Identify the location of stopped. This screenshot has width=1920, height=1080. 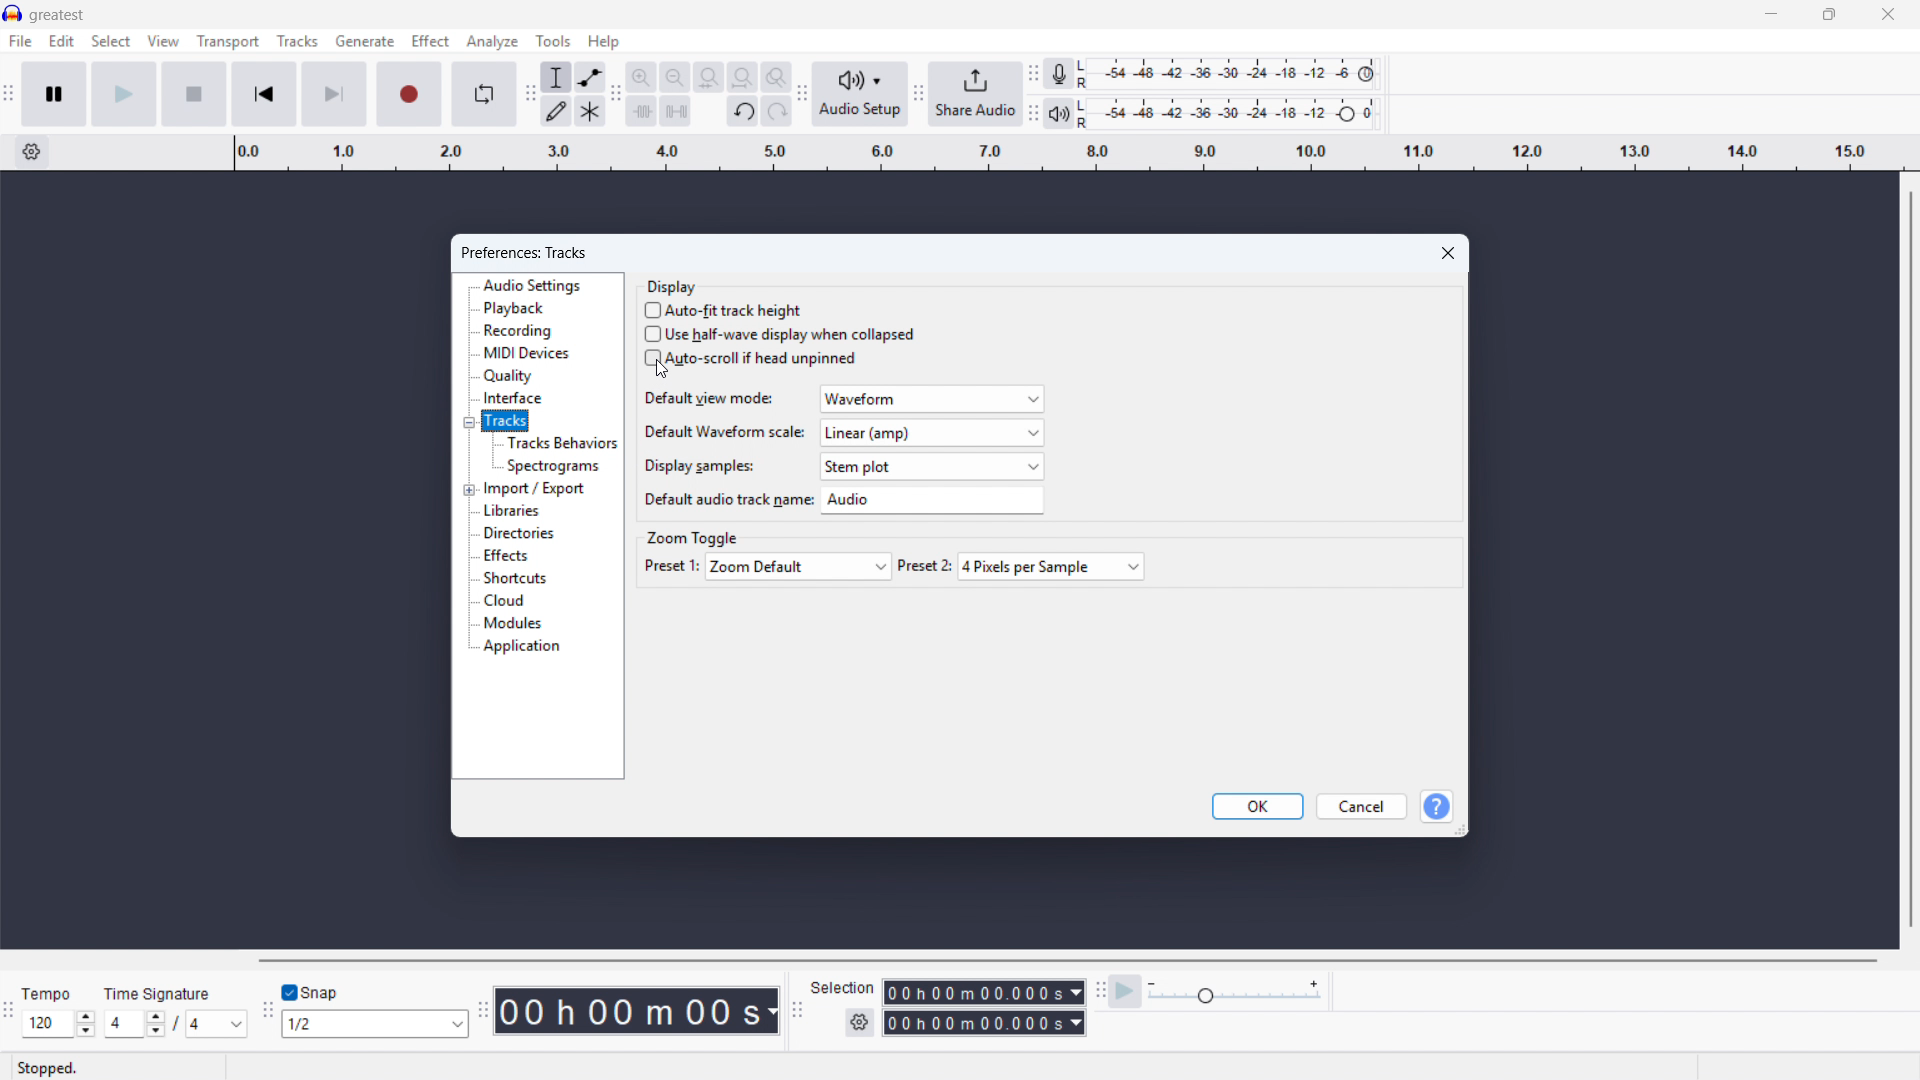
(46, 1069).